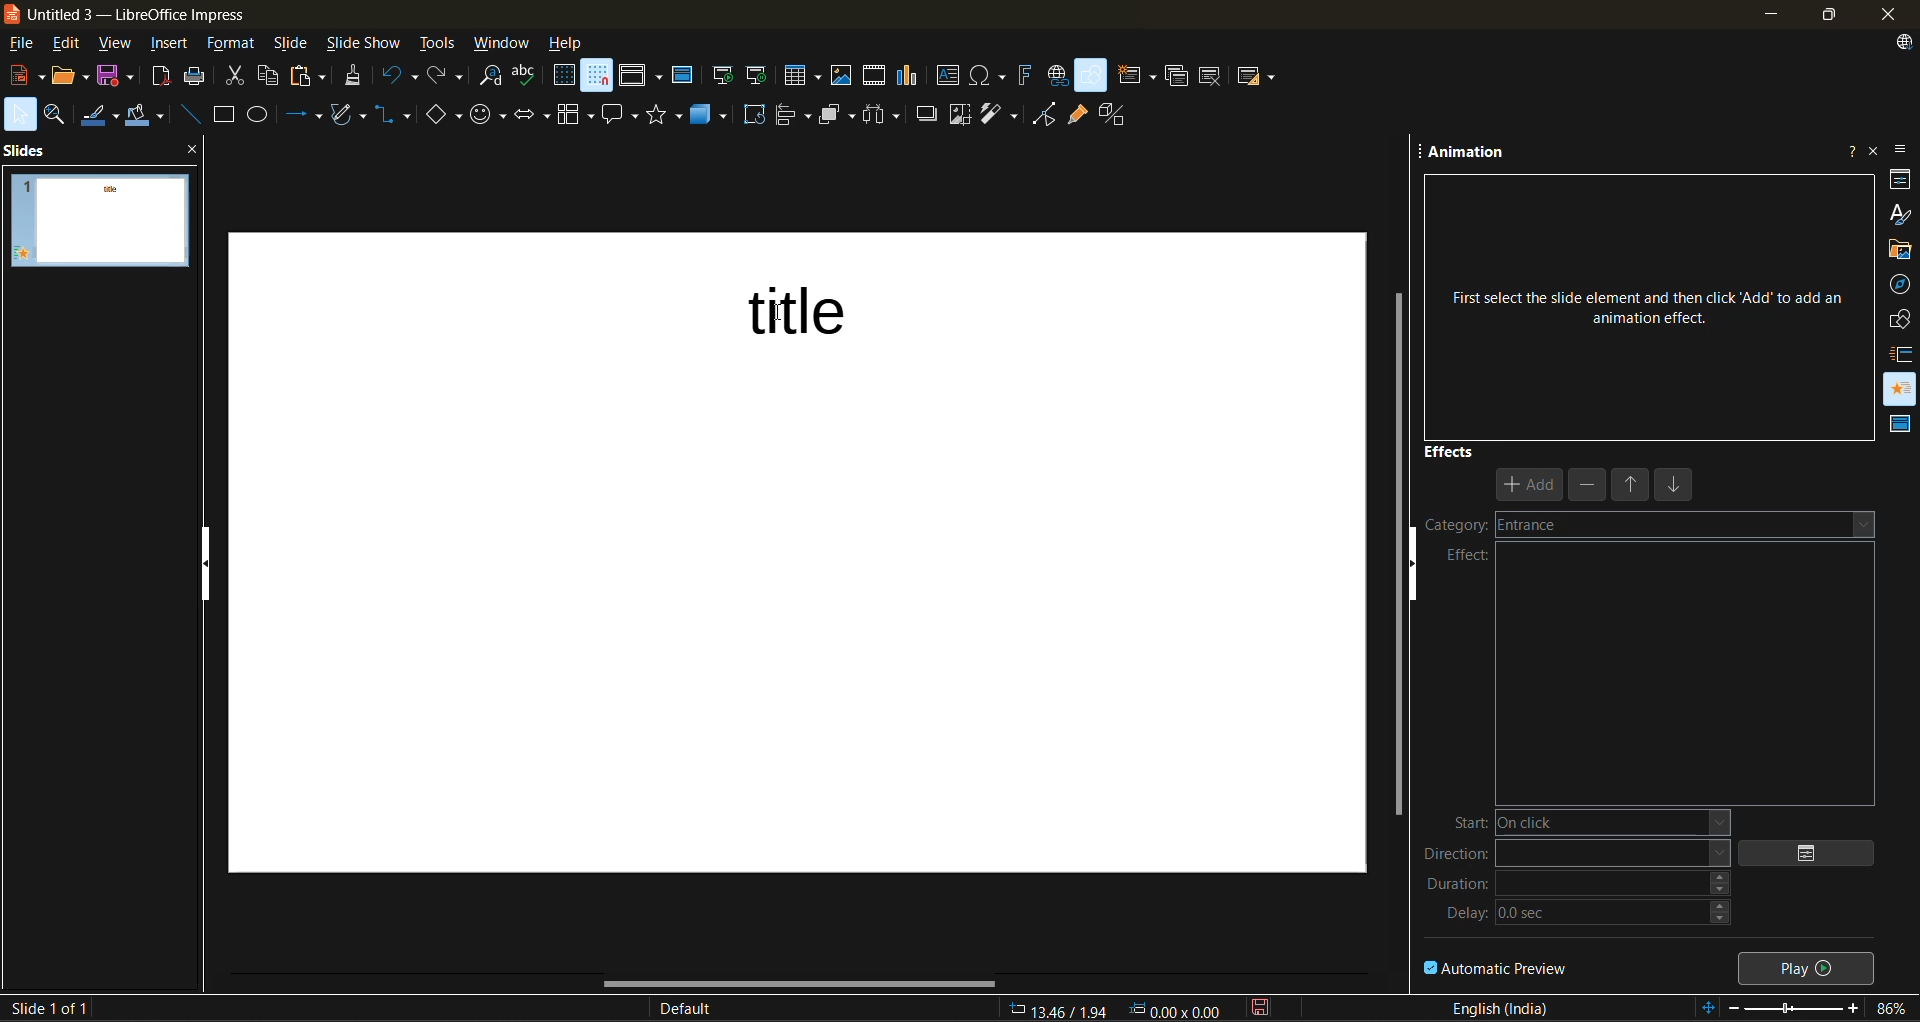 The height and width of the screenshot is (1022, 1920). What do you see at coordinates (1497, 967) in the screenshot?
I see `automatic preview` at bounding box center [1497, 967].